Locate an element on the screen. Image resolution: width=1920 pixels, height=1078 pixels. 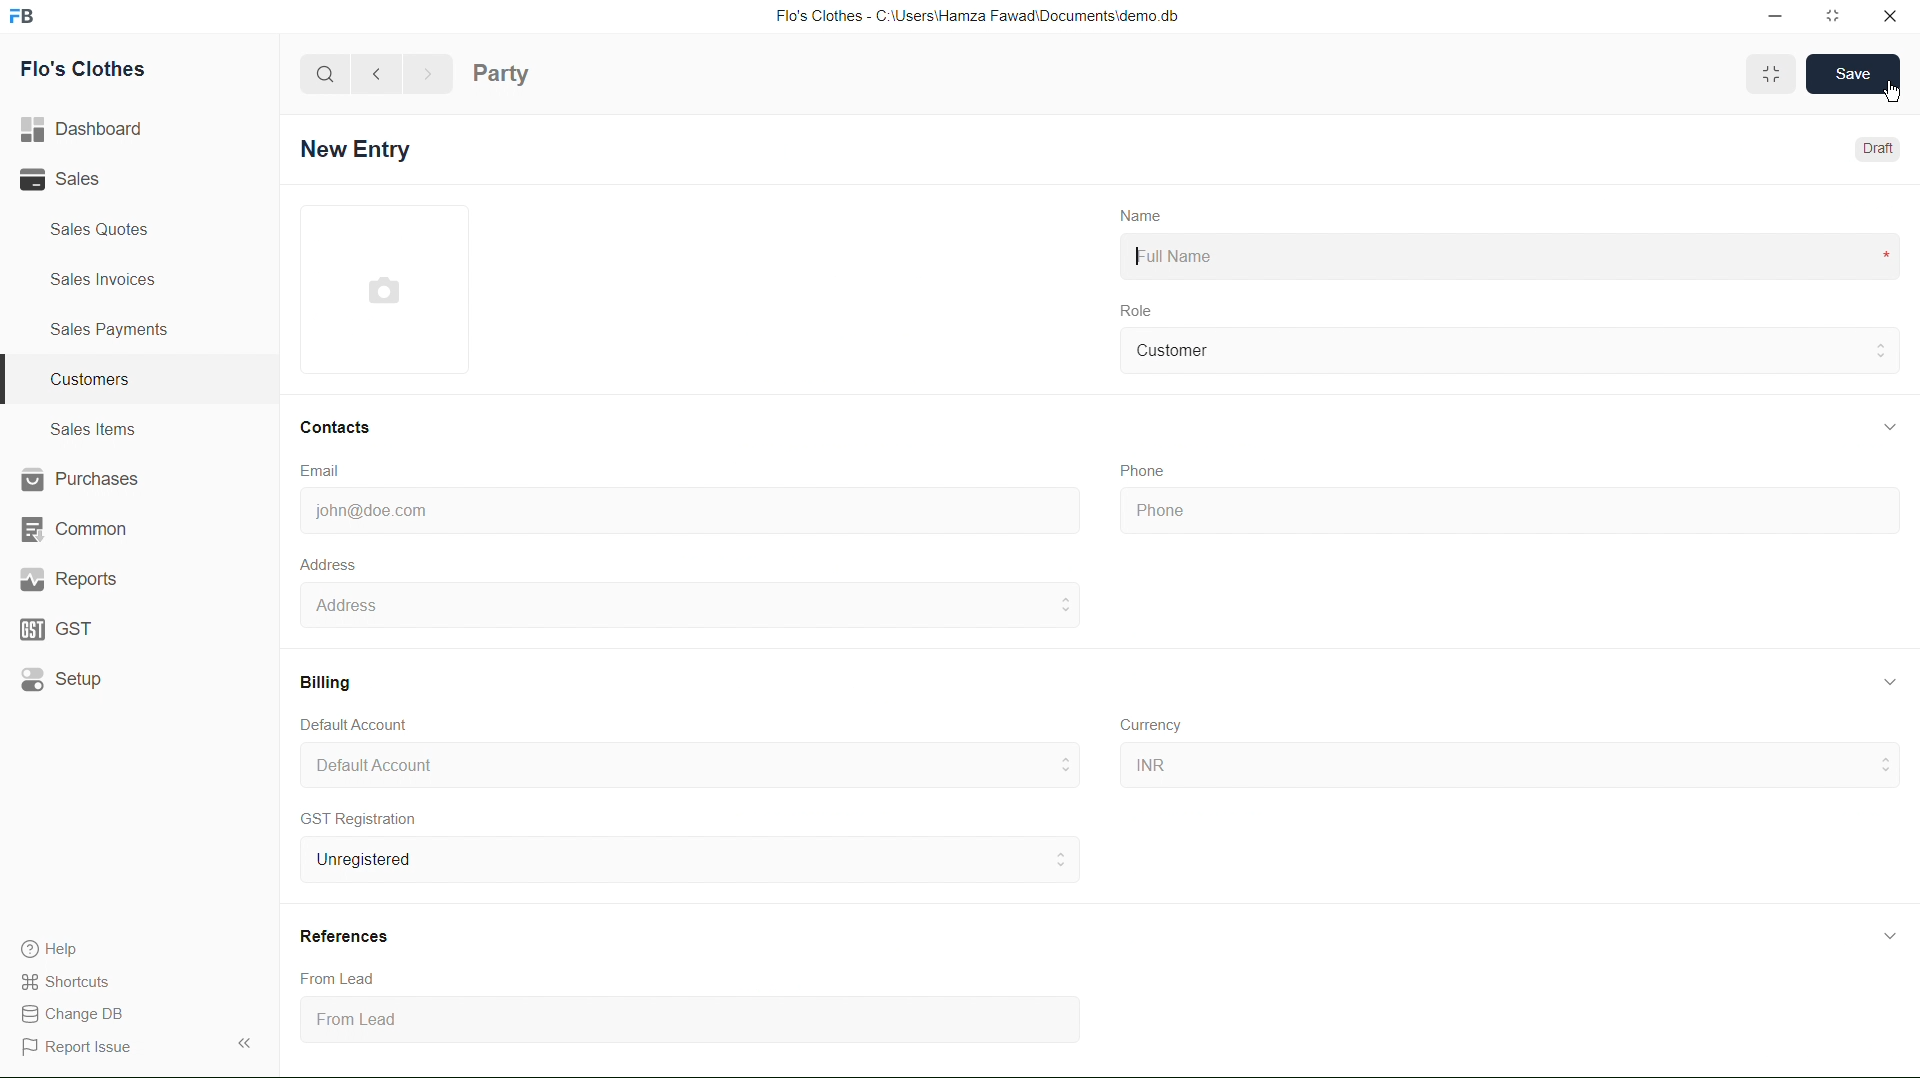
maximize is located at coordinates (1835, 18).